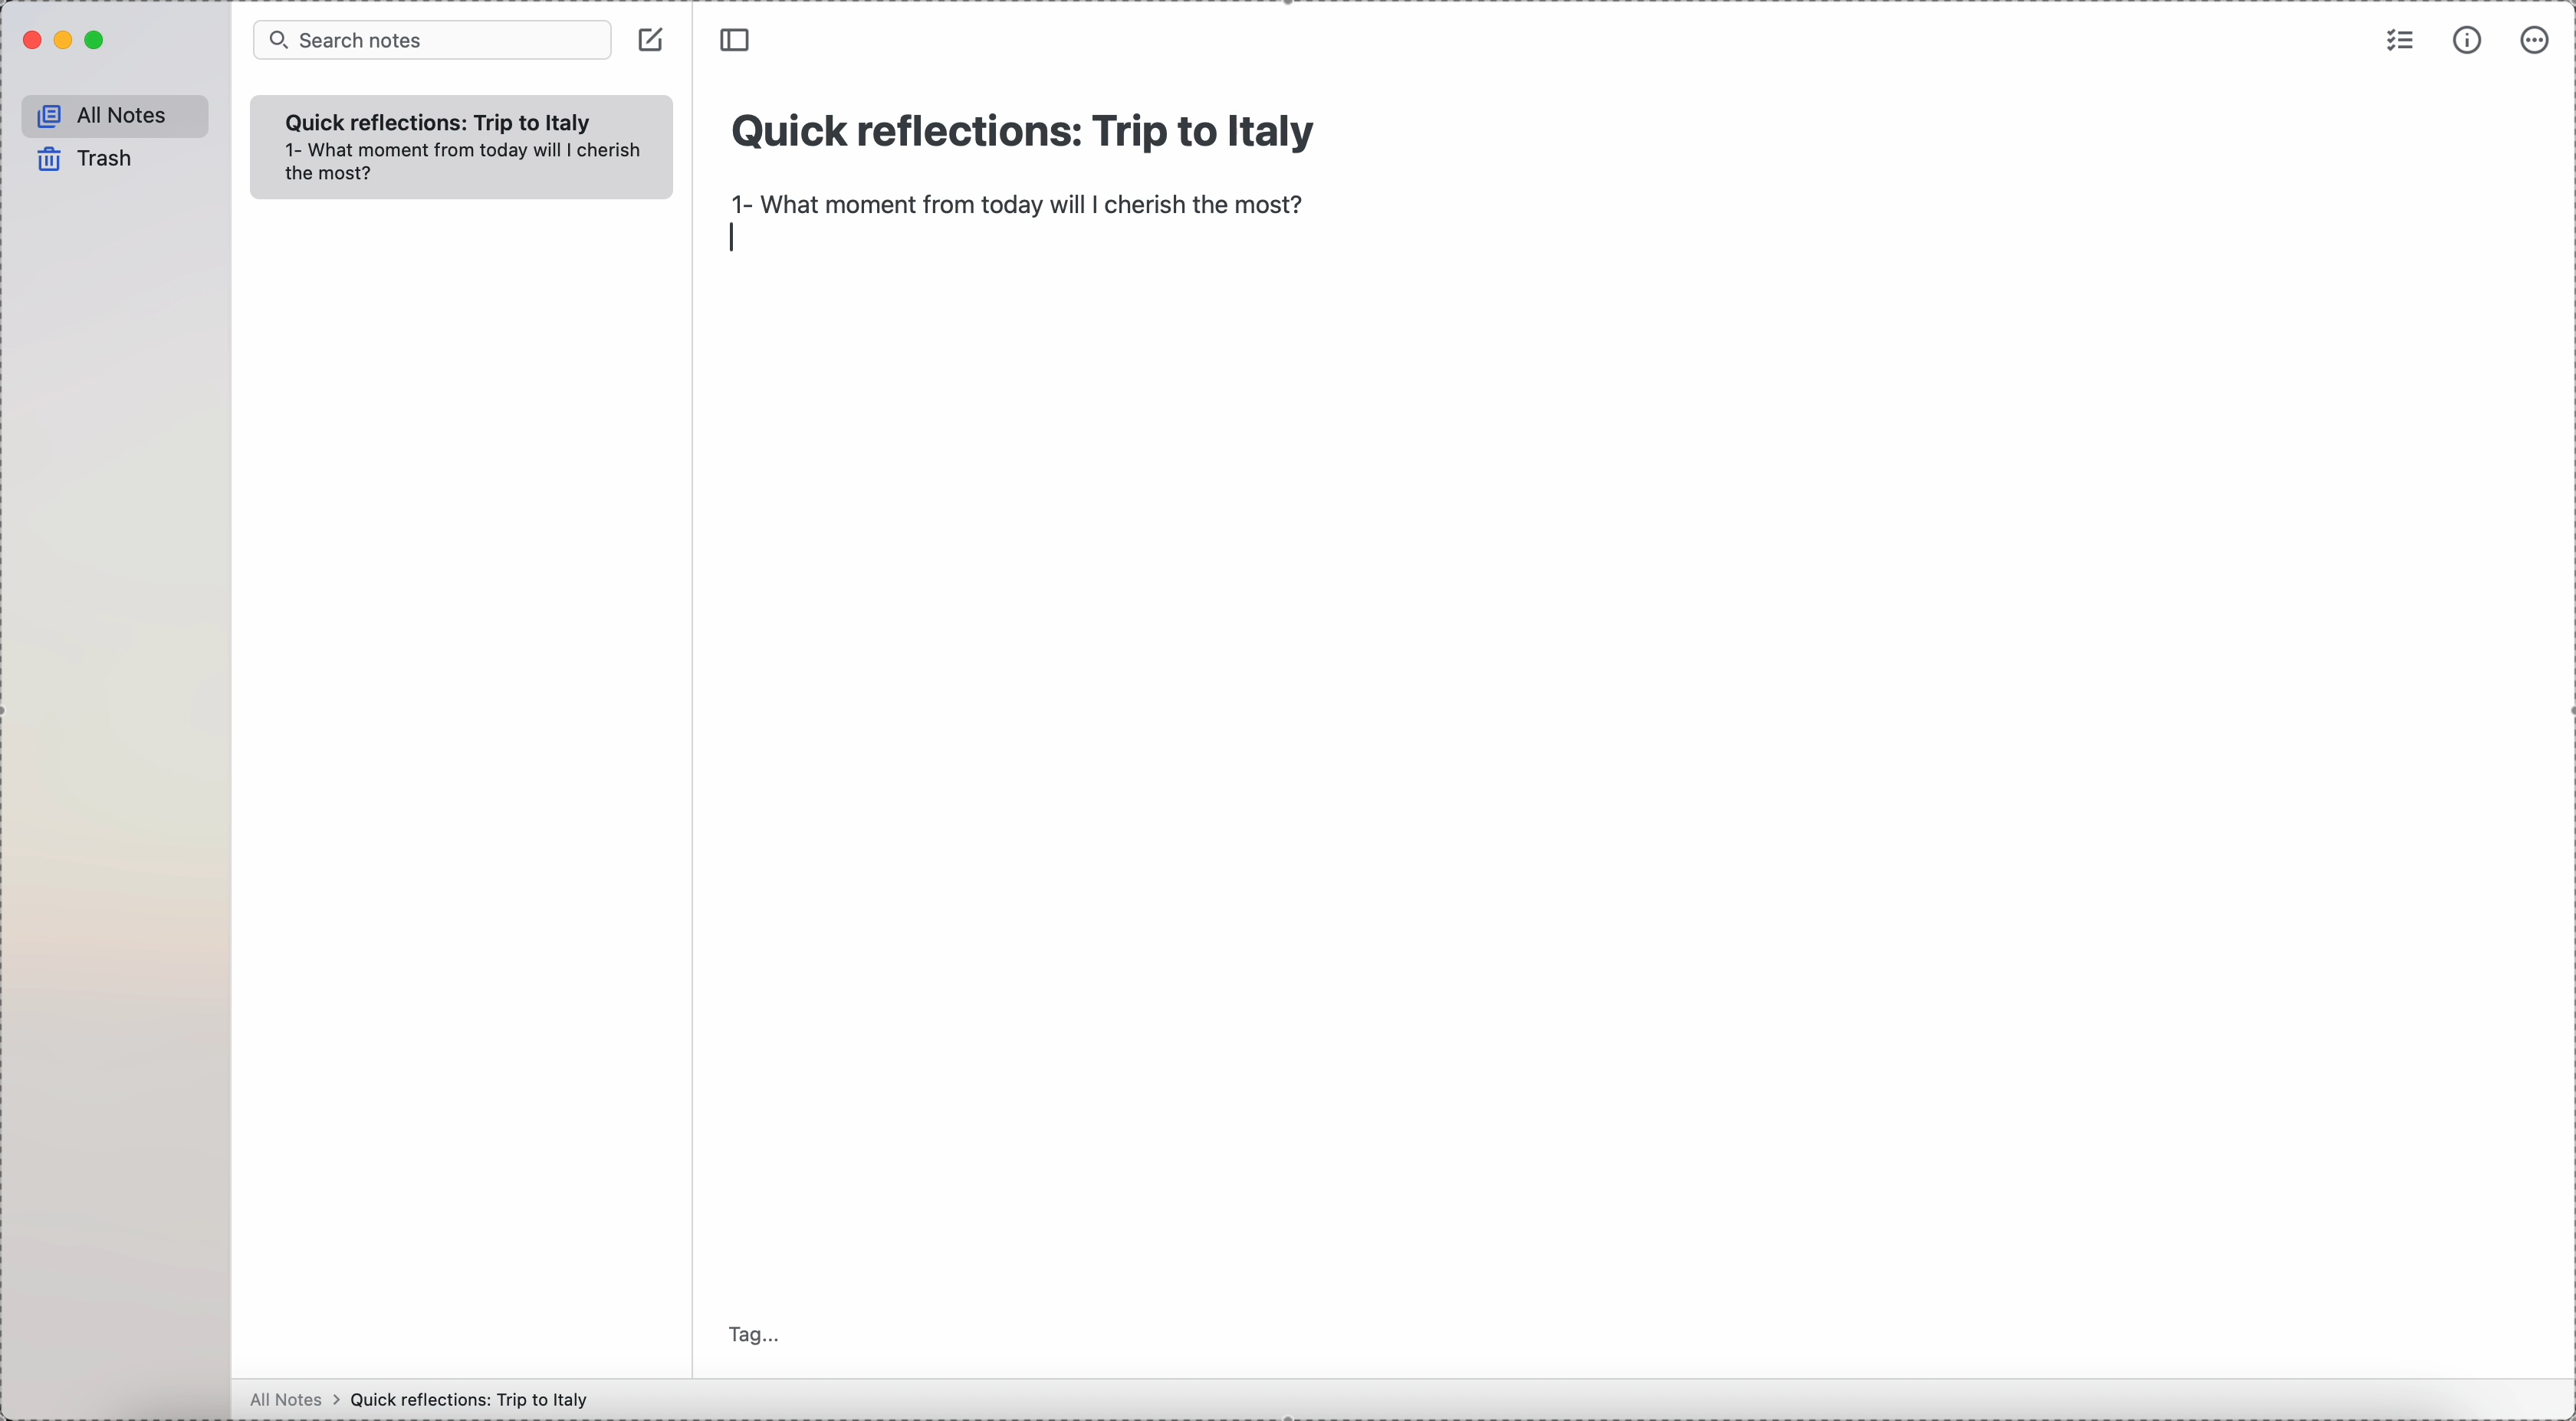  What do you see at coordinates (2401, 39) in the screenshot?
I see `check list` at bounding box center [2401, 39].